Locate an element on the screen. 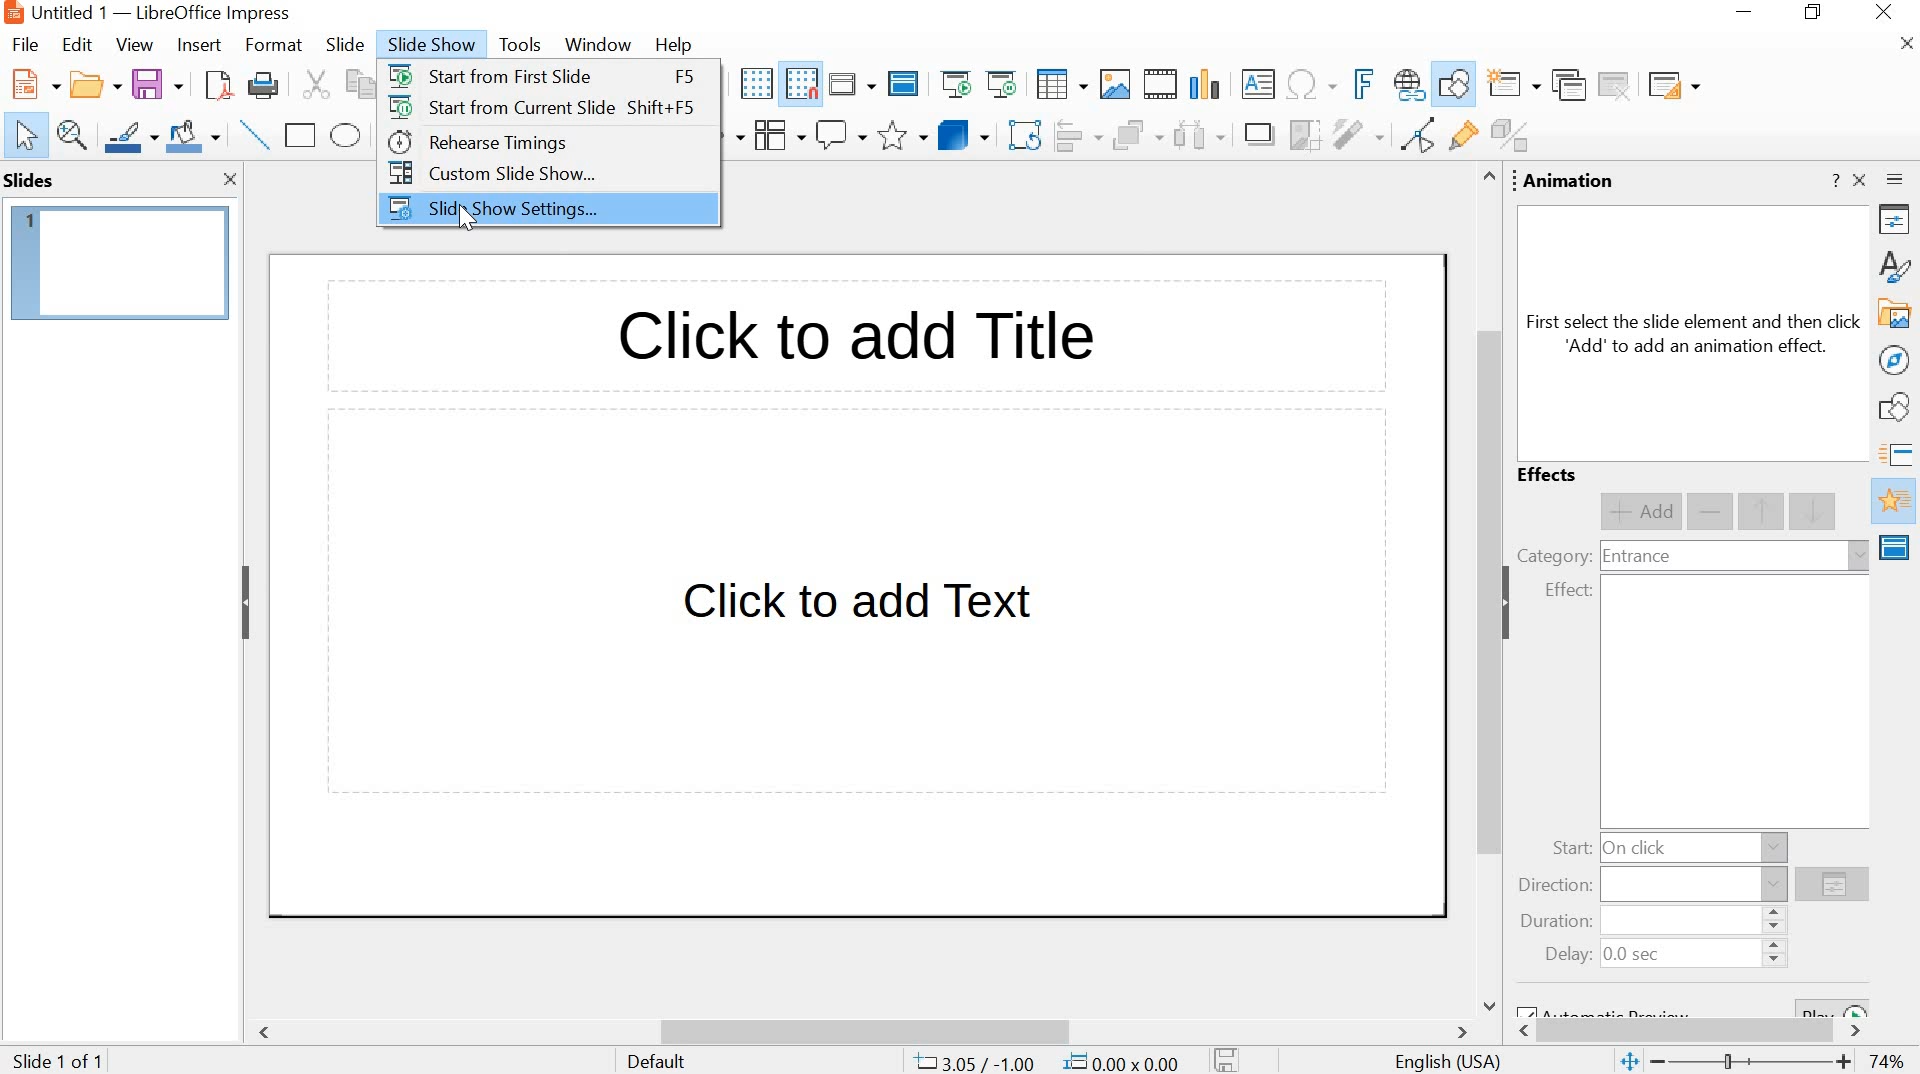 This screenshot has height=1074, width=1920. close is located at coordinates (231, 181).